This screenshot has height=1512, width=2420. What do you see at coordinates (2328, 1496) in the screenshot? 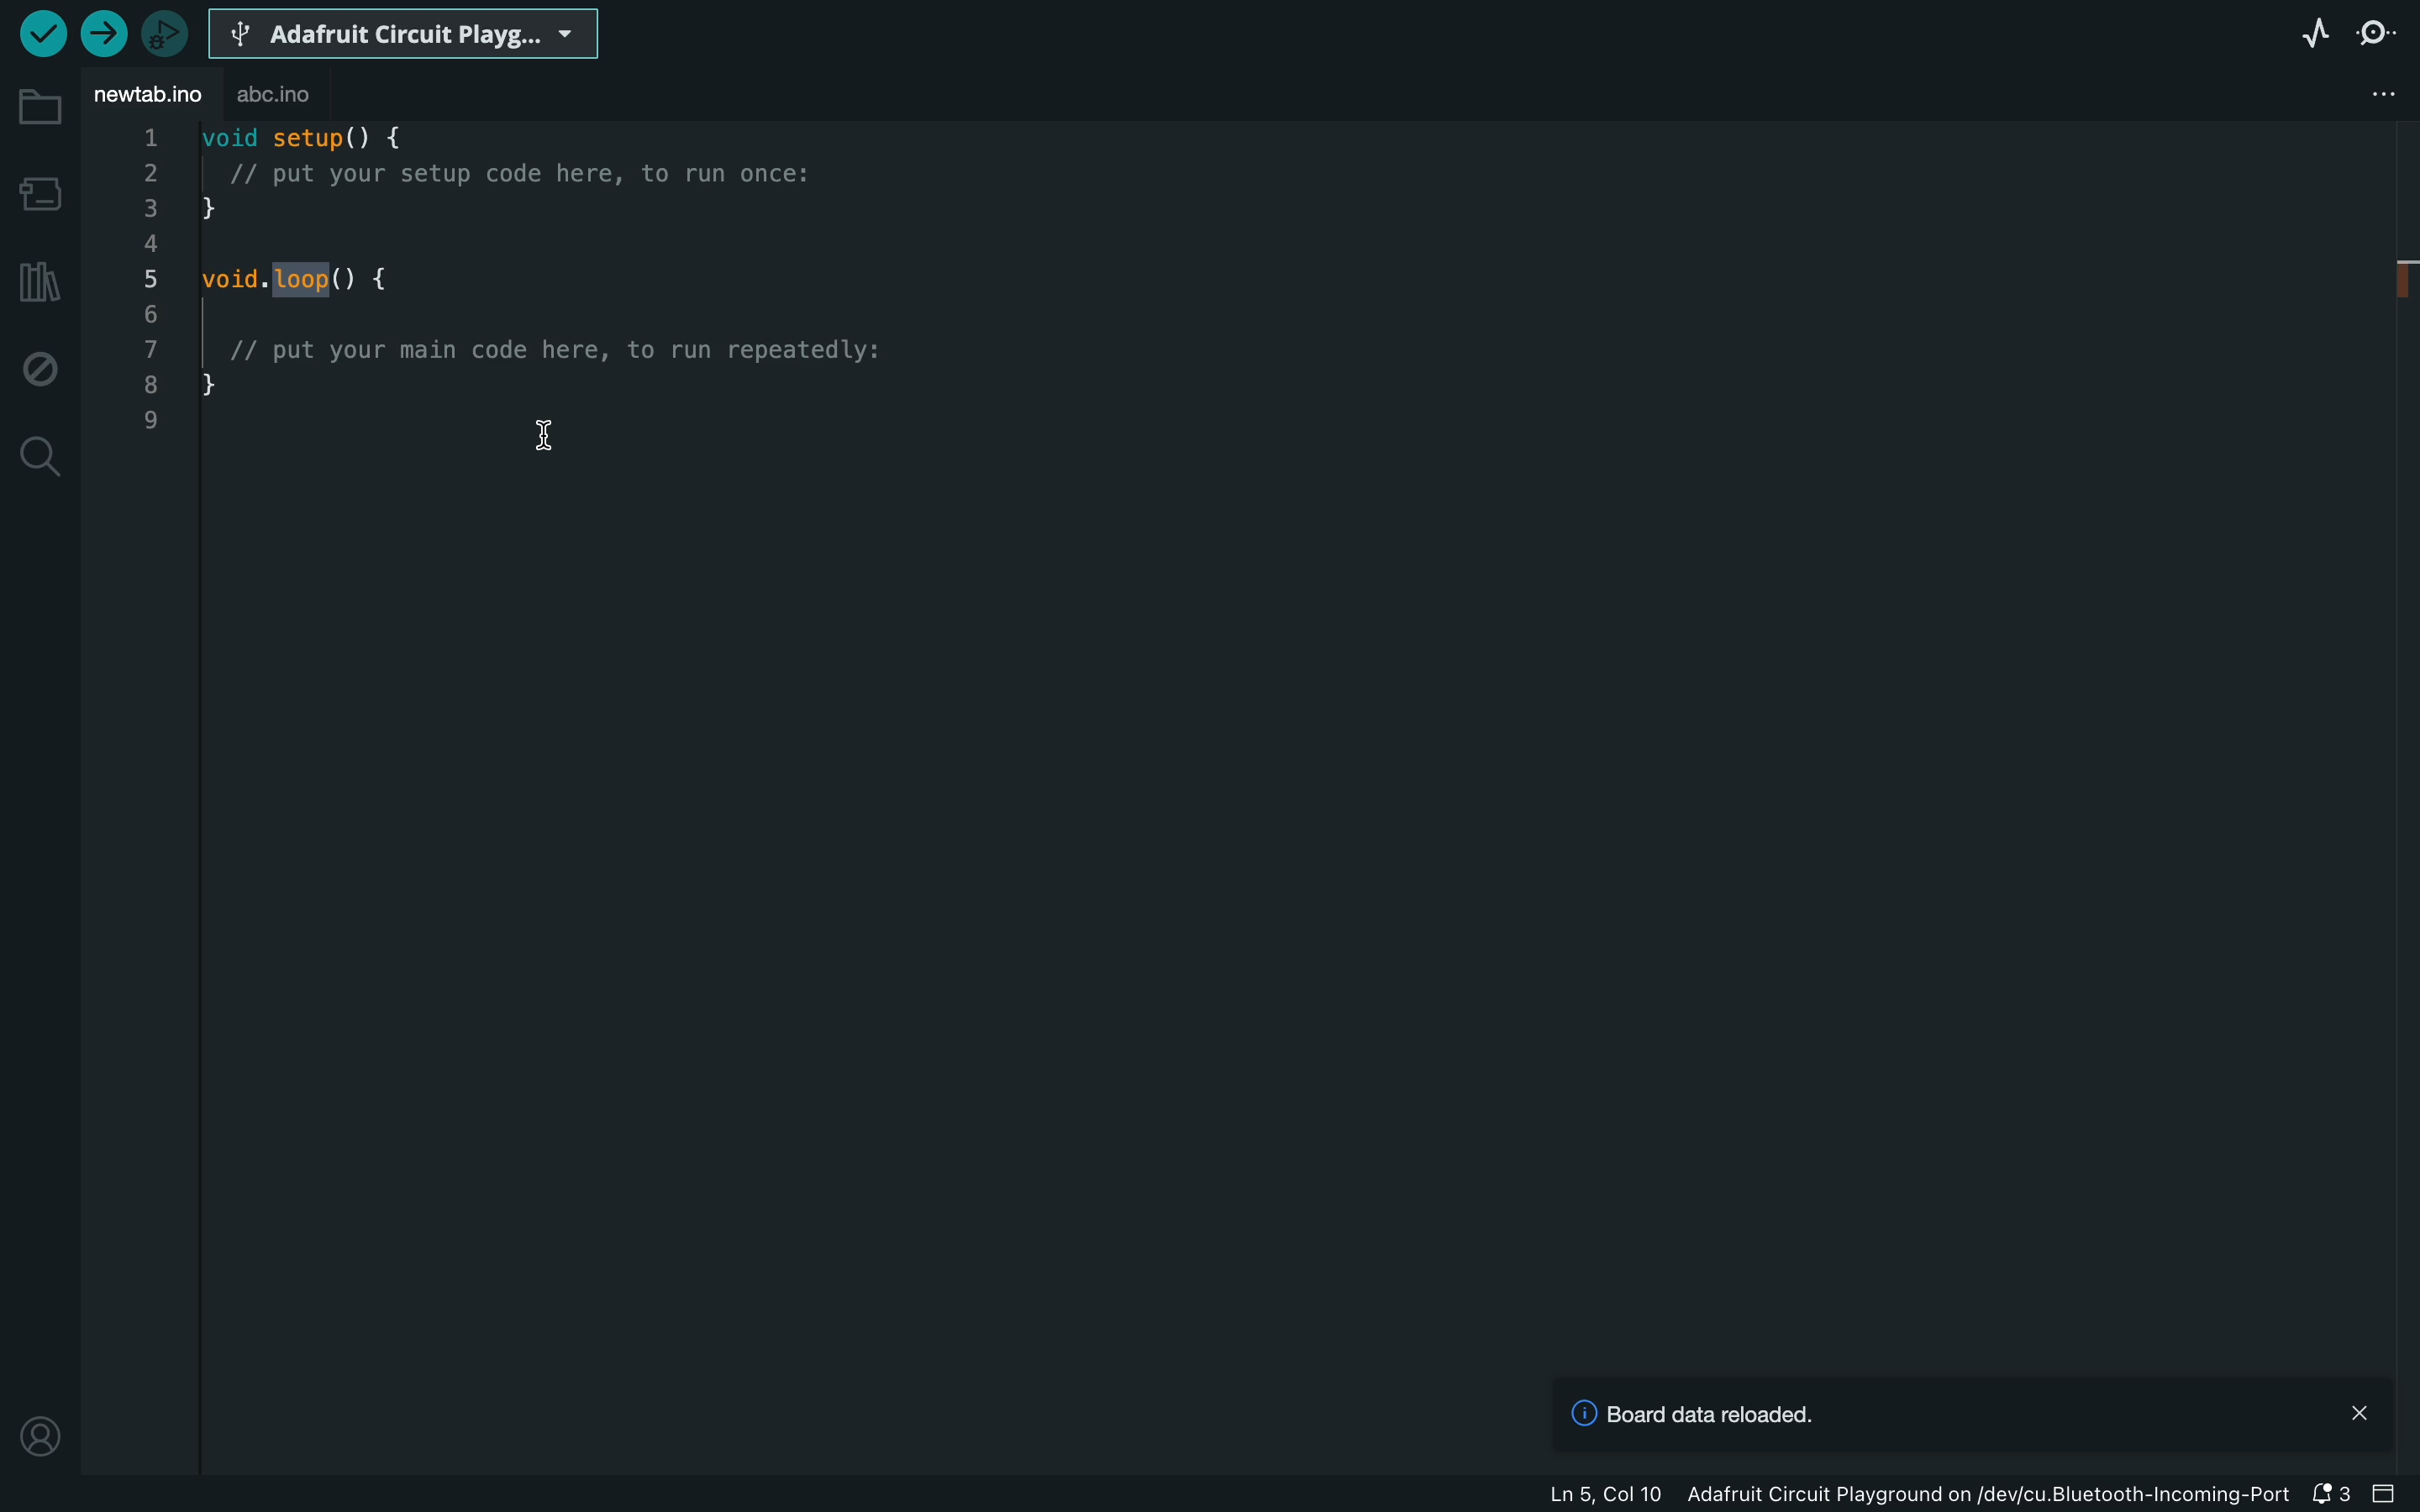
I see `notification` at bounding box center [2328, 1496].